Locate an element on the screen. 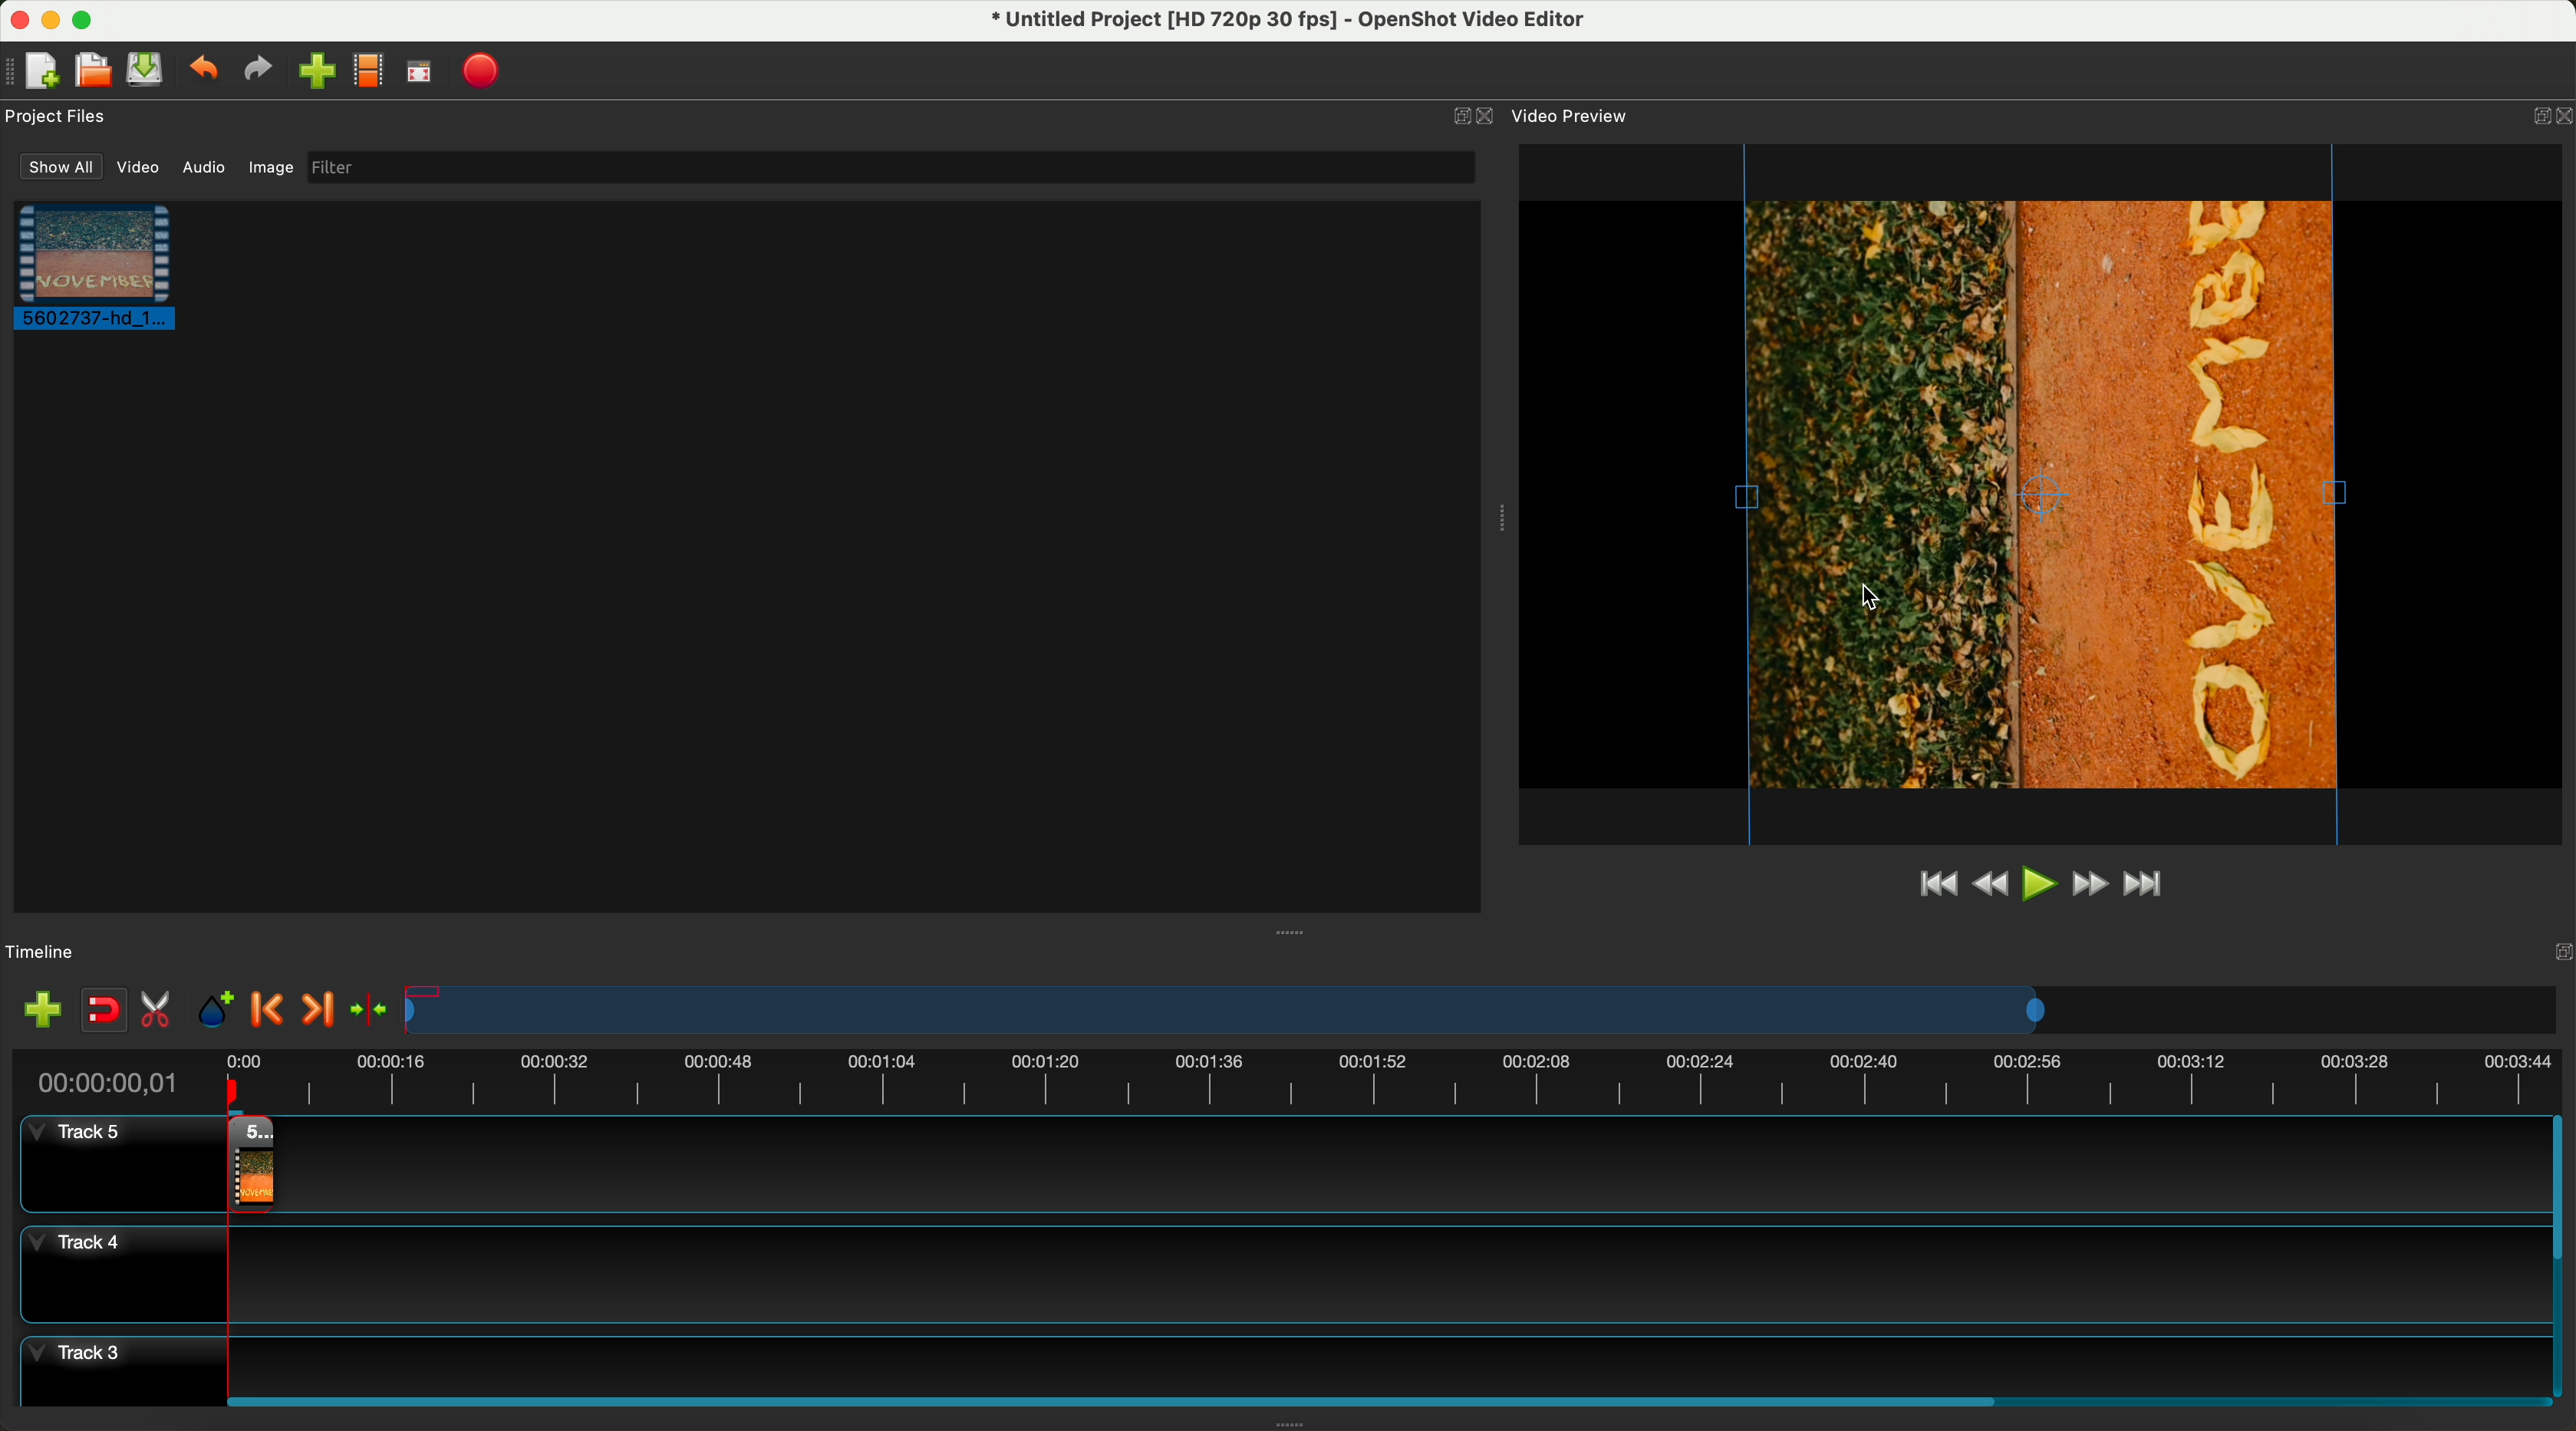 This screenshot has width=2576, height=1431. scroll bar is located at coordinates (1384, 1398).